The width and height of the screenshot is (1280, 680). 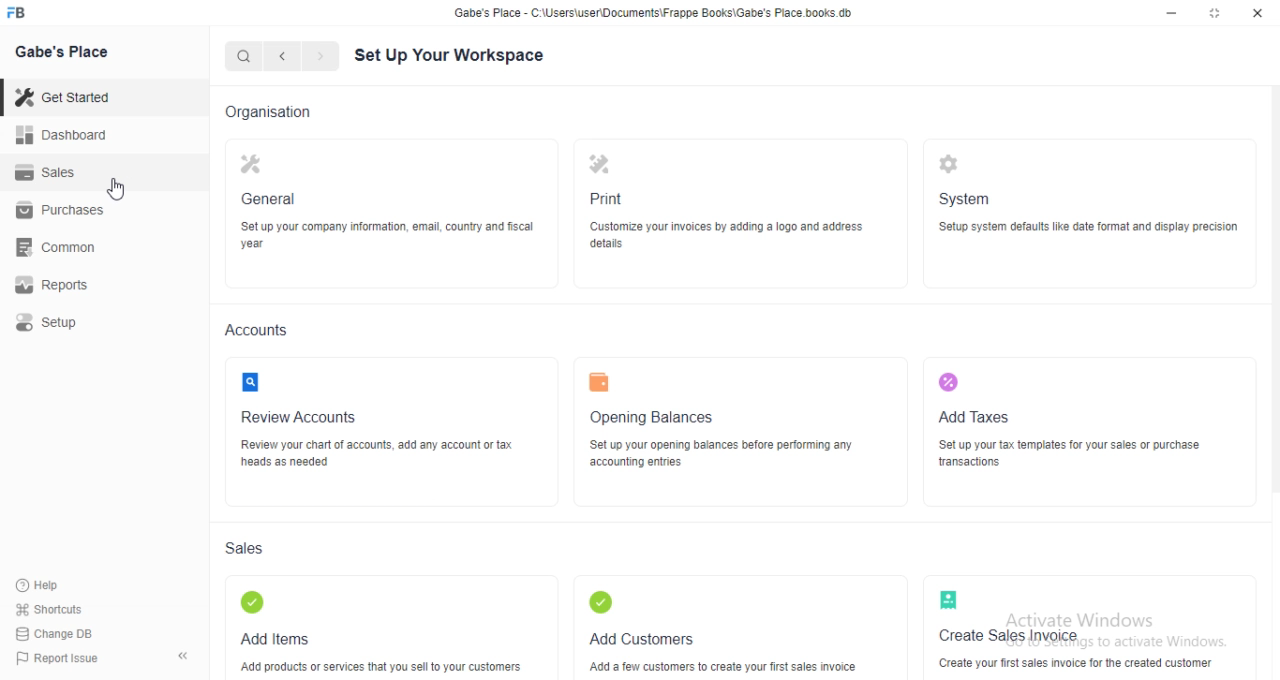 What do you see at coordinates (284, 54) in the screenshot?
I see `previous` at bounding box center [284, 54].